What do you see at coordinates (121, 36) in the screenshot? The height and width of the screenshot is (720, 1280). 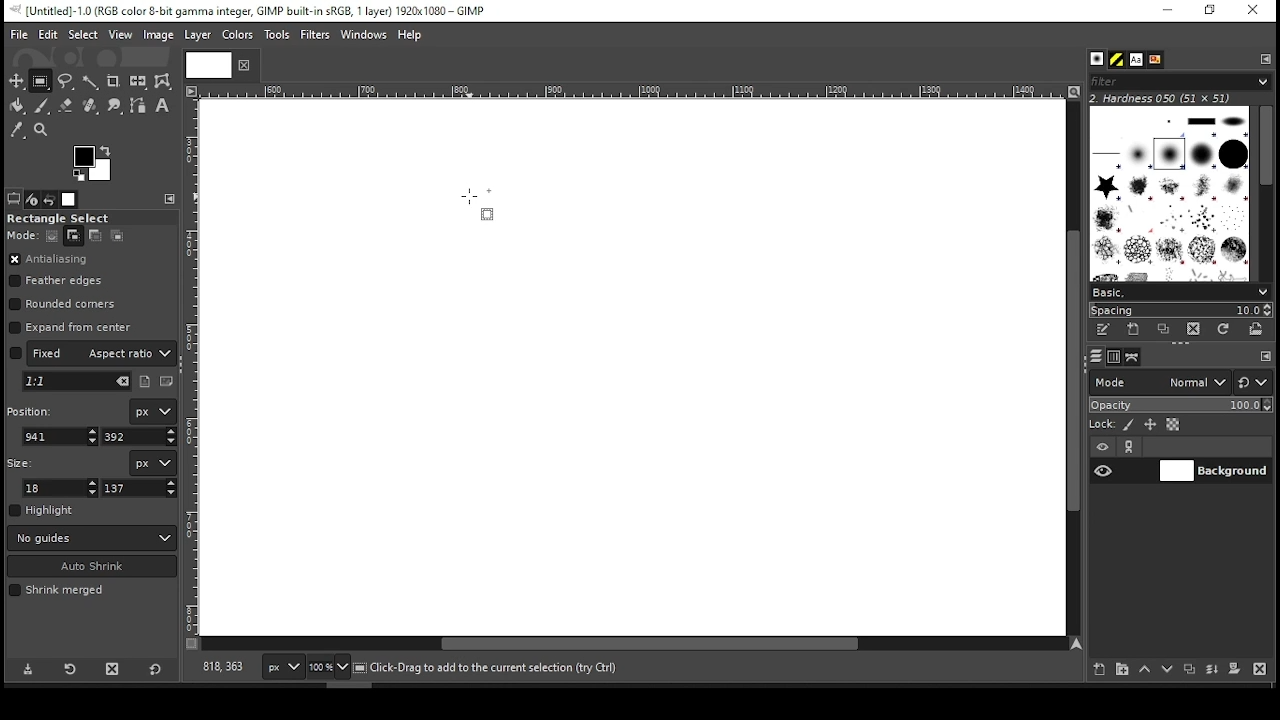 I see `view` at bounding box center [121, 36].